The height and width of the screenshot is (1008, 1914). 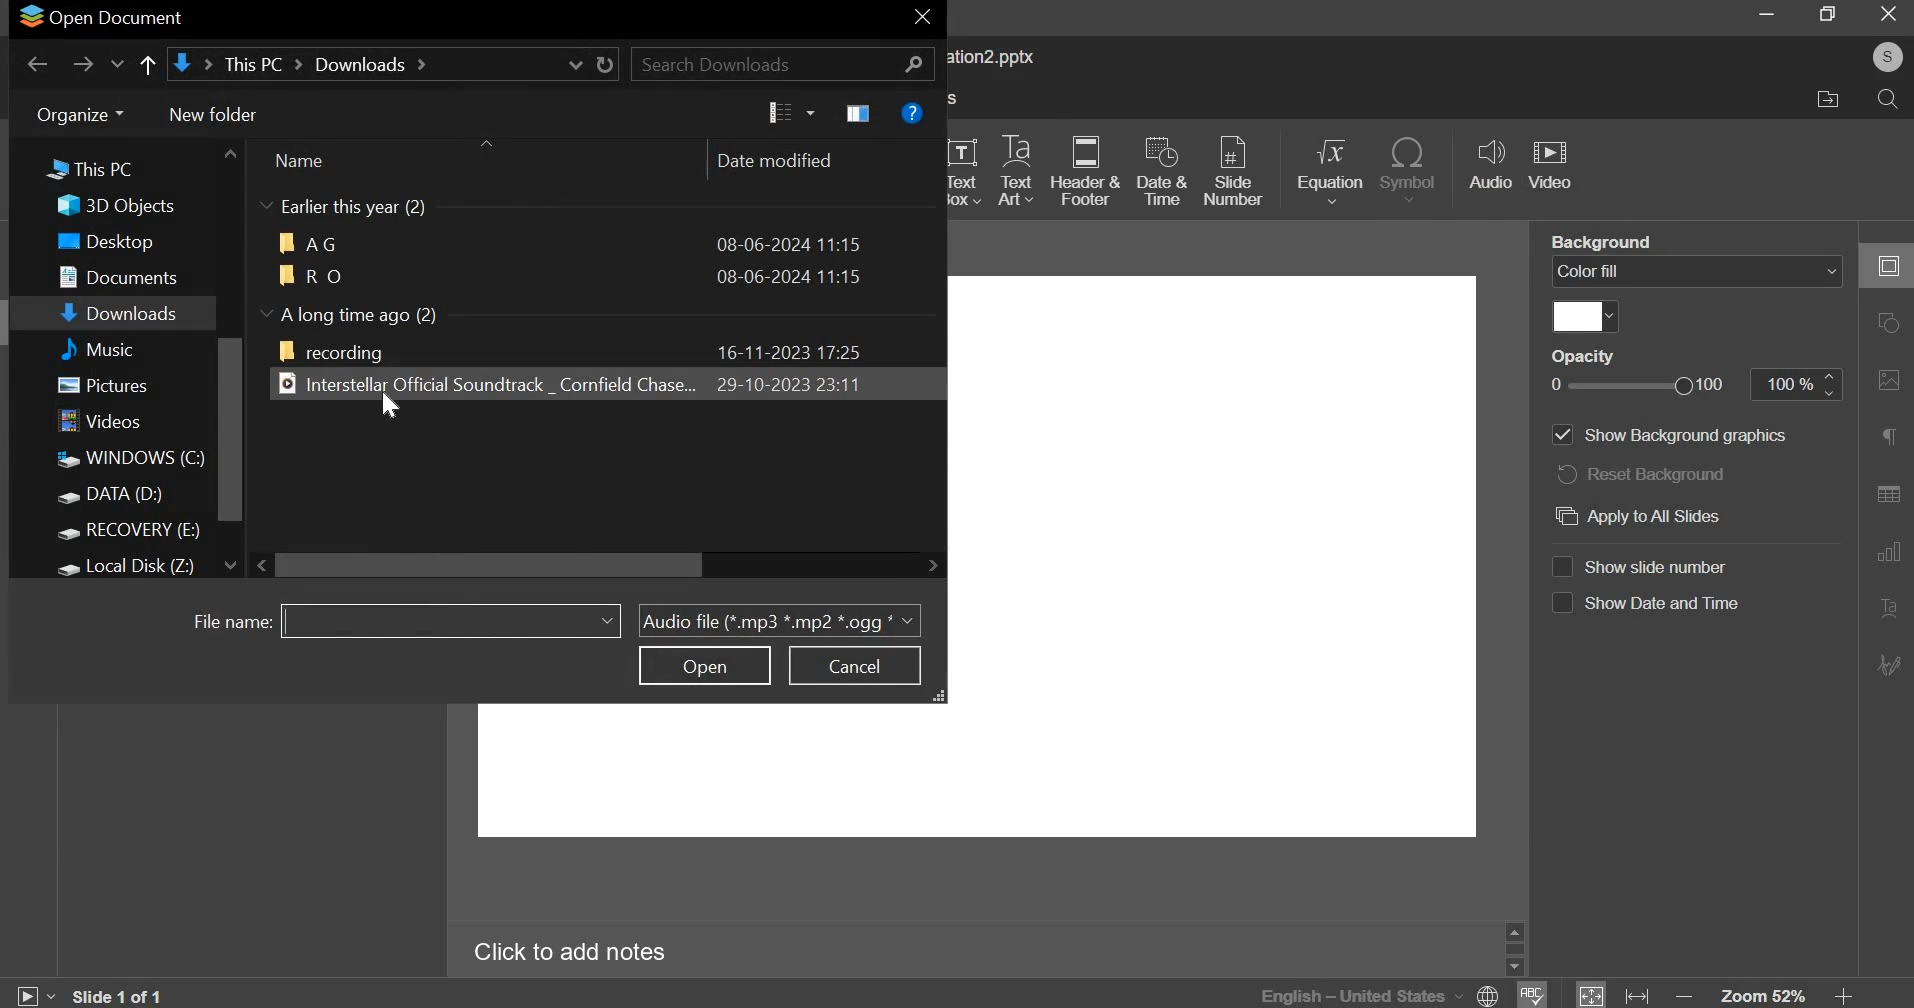 I want to click on date & time, so click(x=1162, y=170).